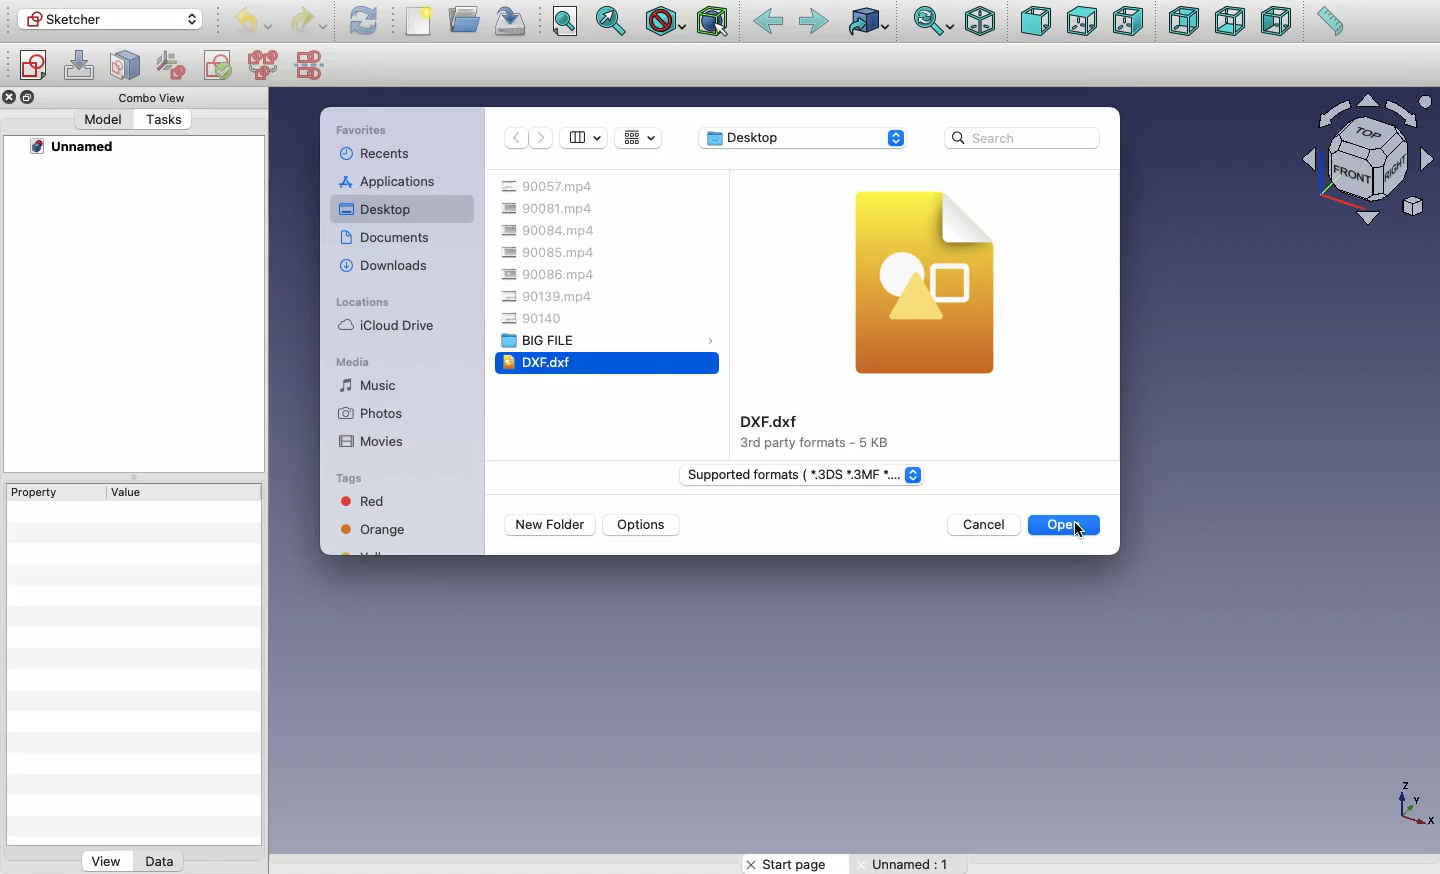  What do you see at coordinates (375, 130) in the screenshot?
I see `Favorites` at bounding box center [375, 130].